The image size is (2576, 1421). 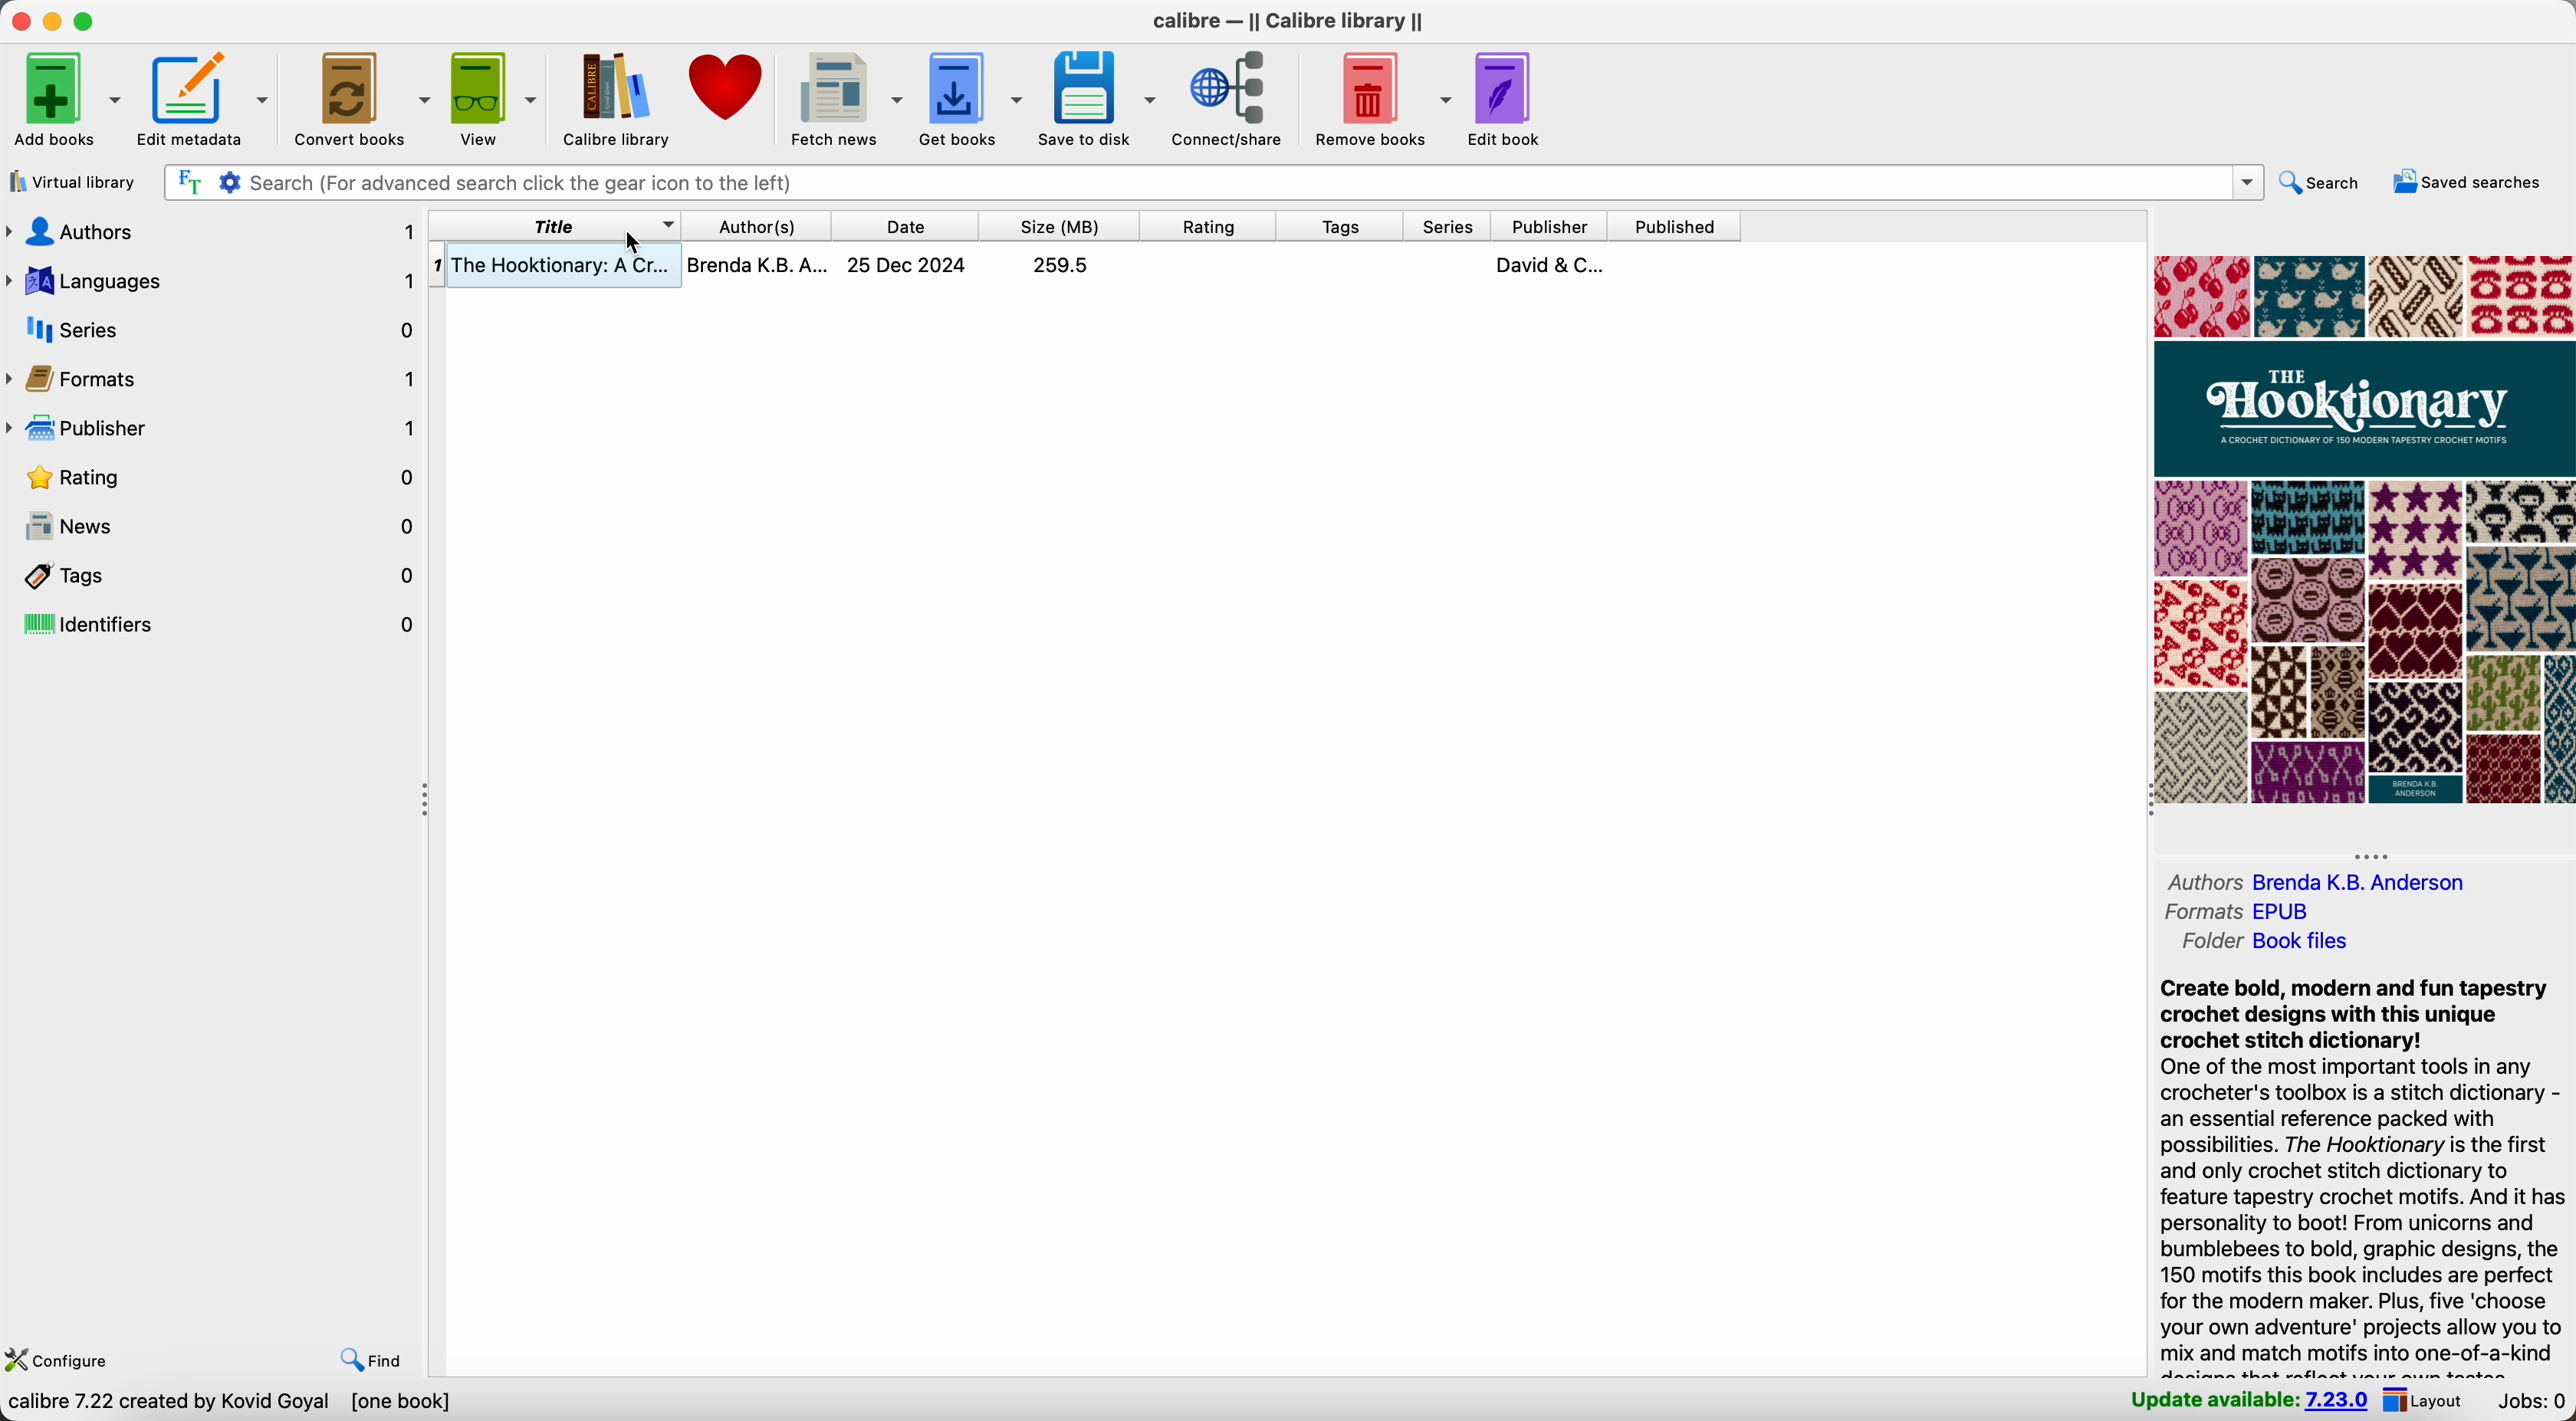 I want to click on edit book, so click(x=1509, y=101).